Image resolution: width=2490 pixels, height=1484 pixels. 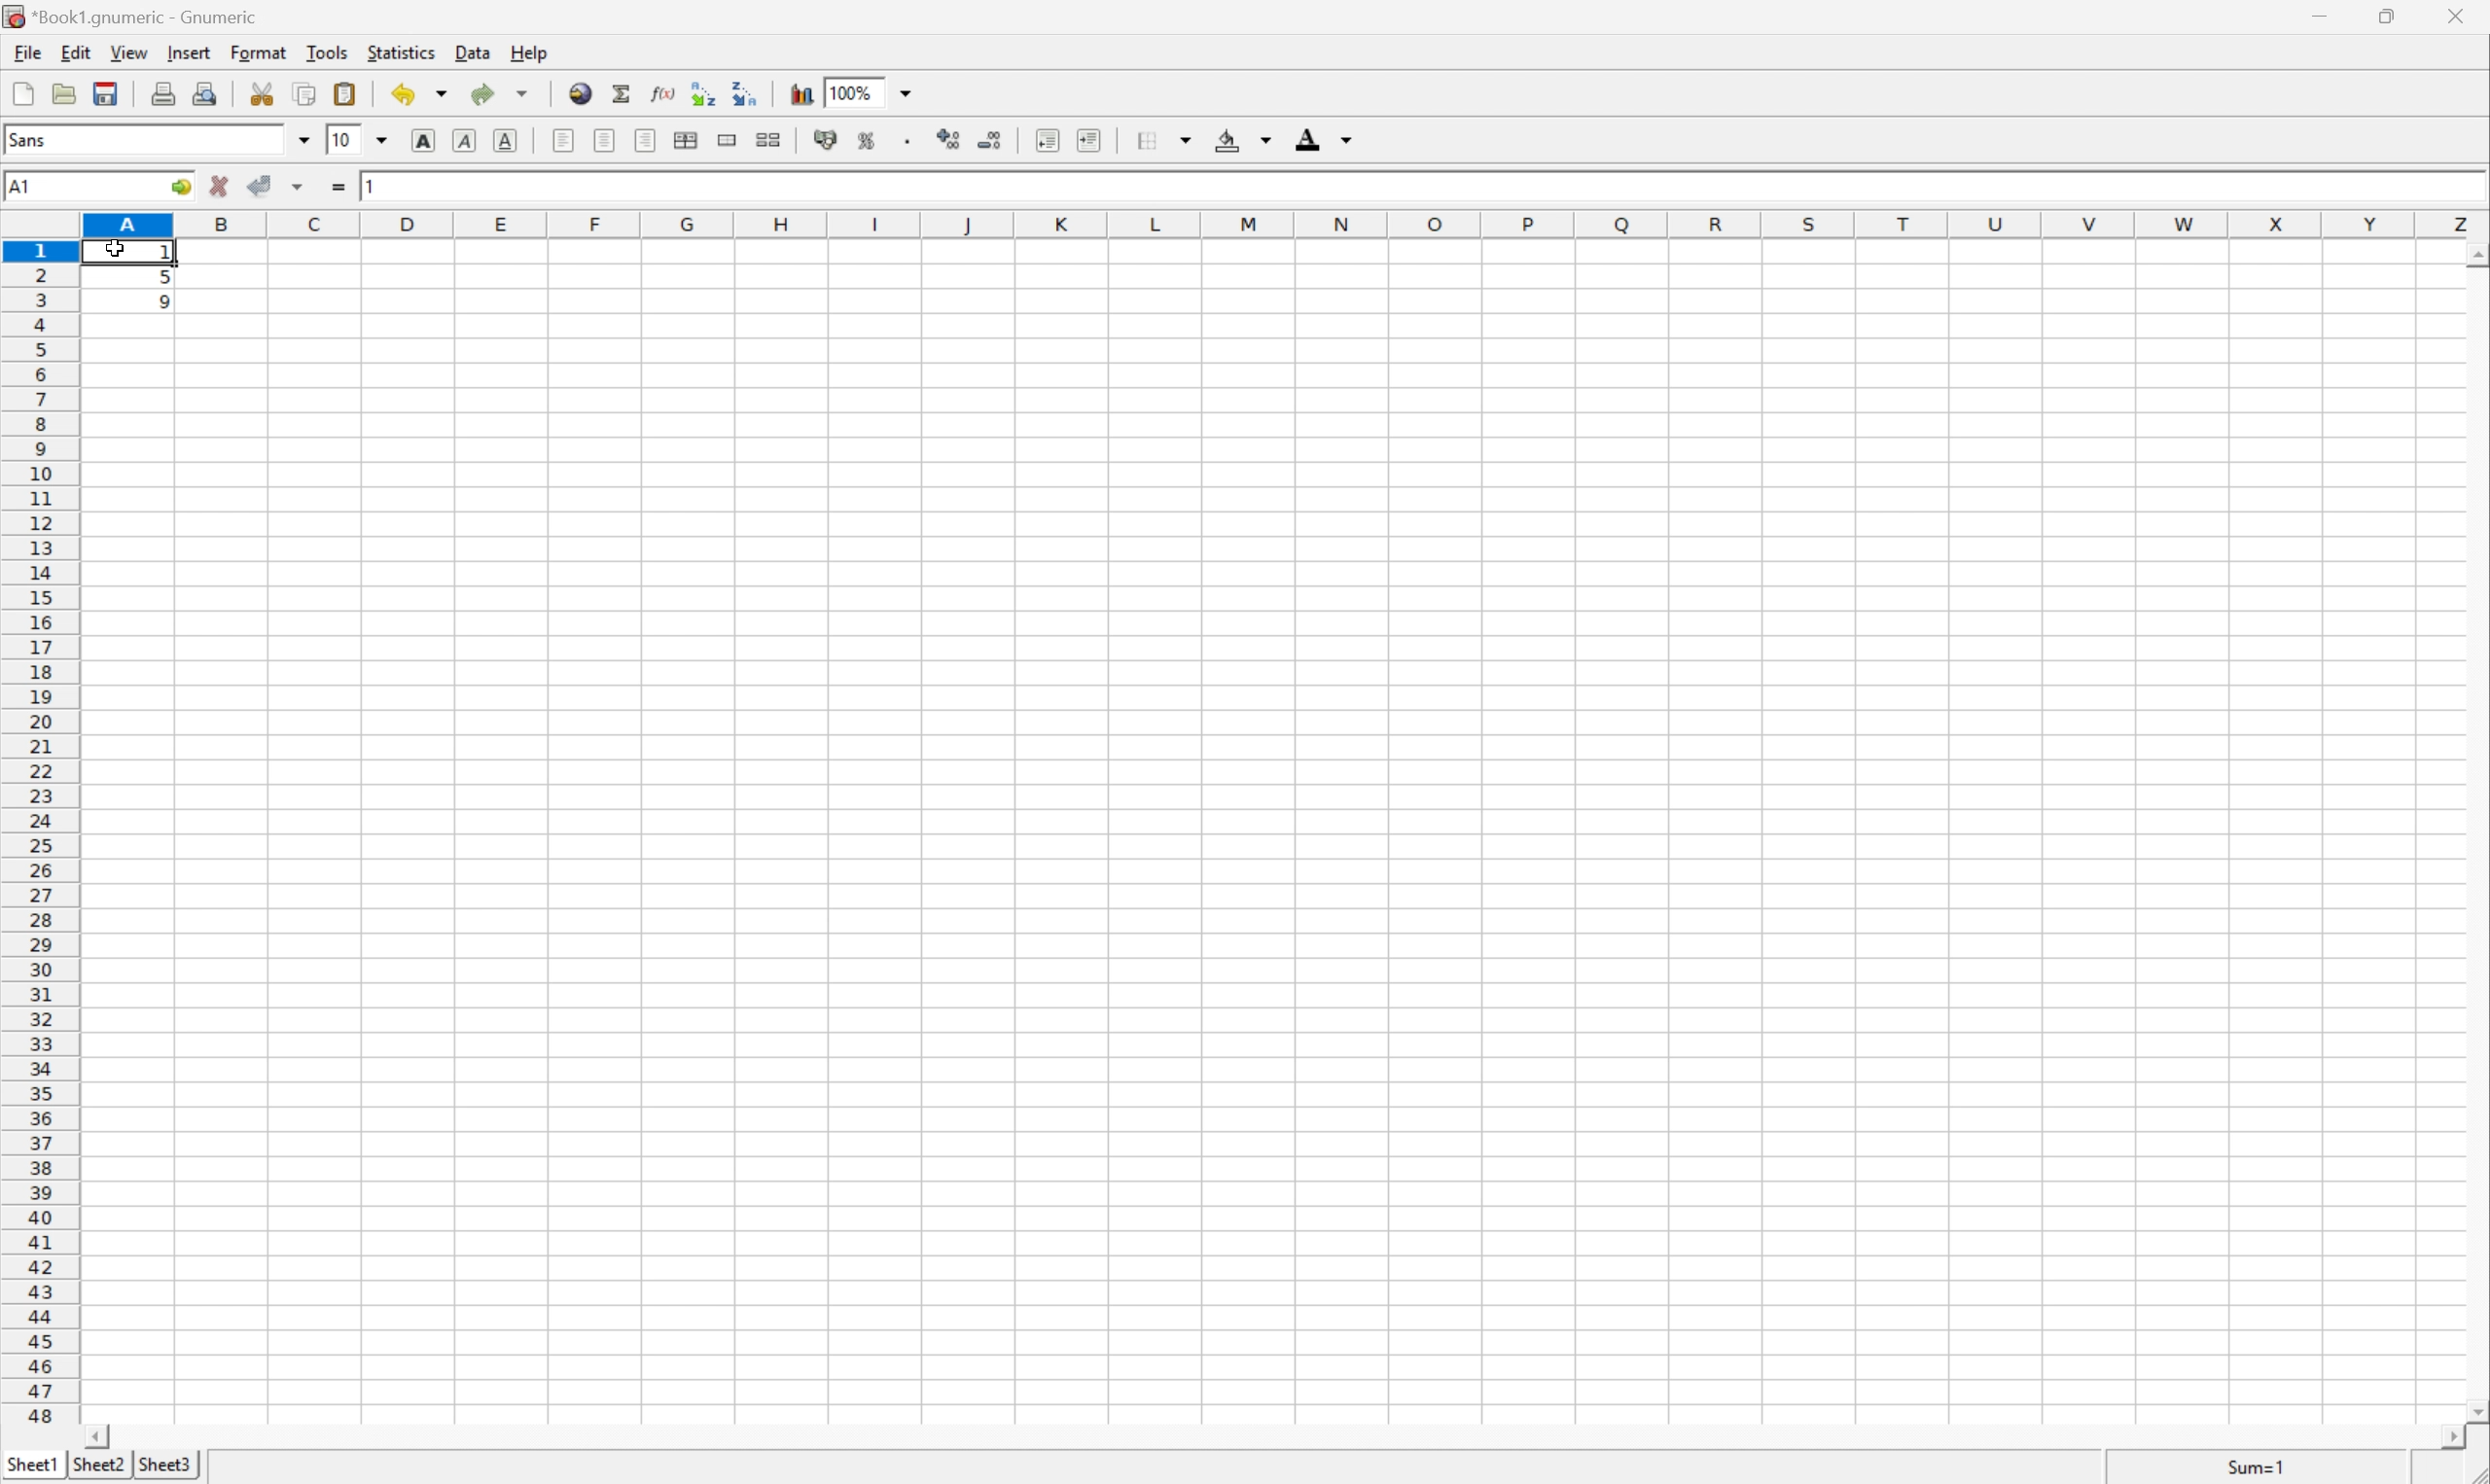 I want to click on data, so click(x=475, y=48).